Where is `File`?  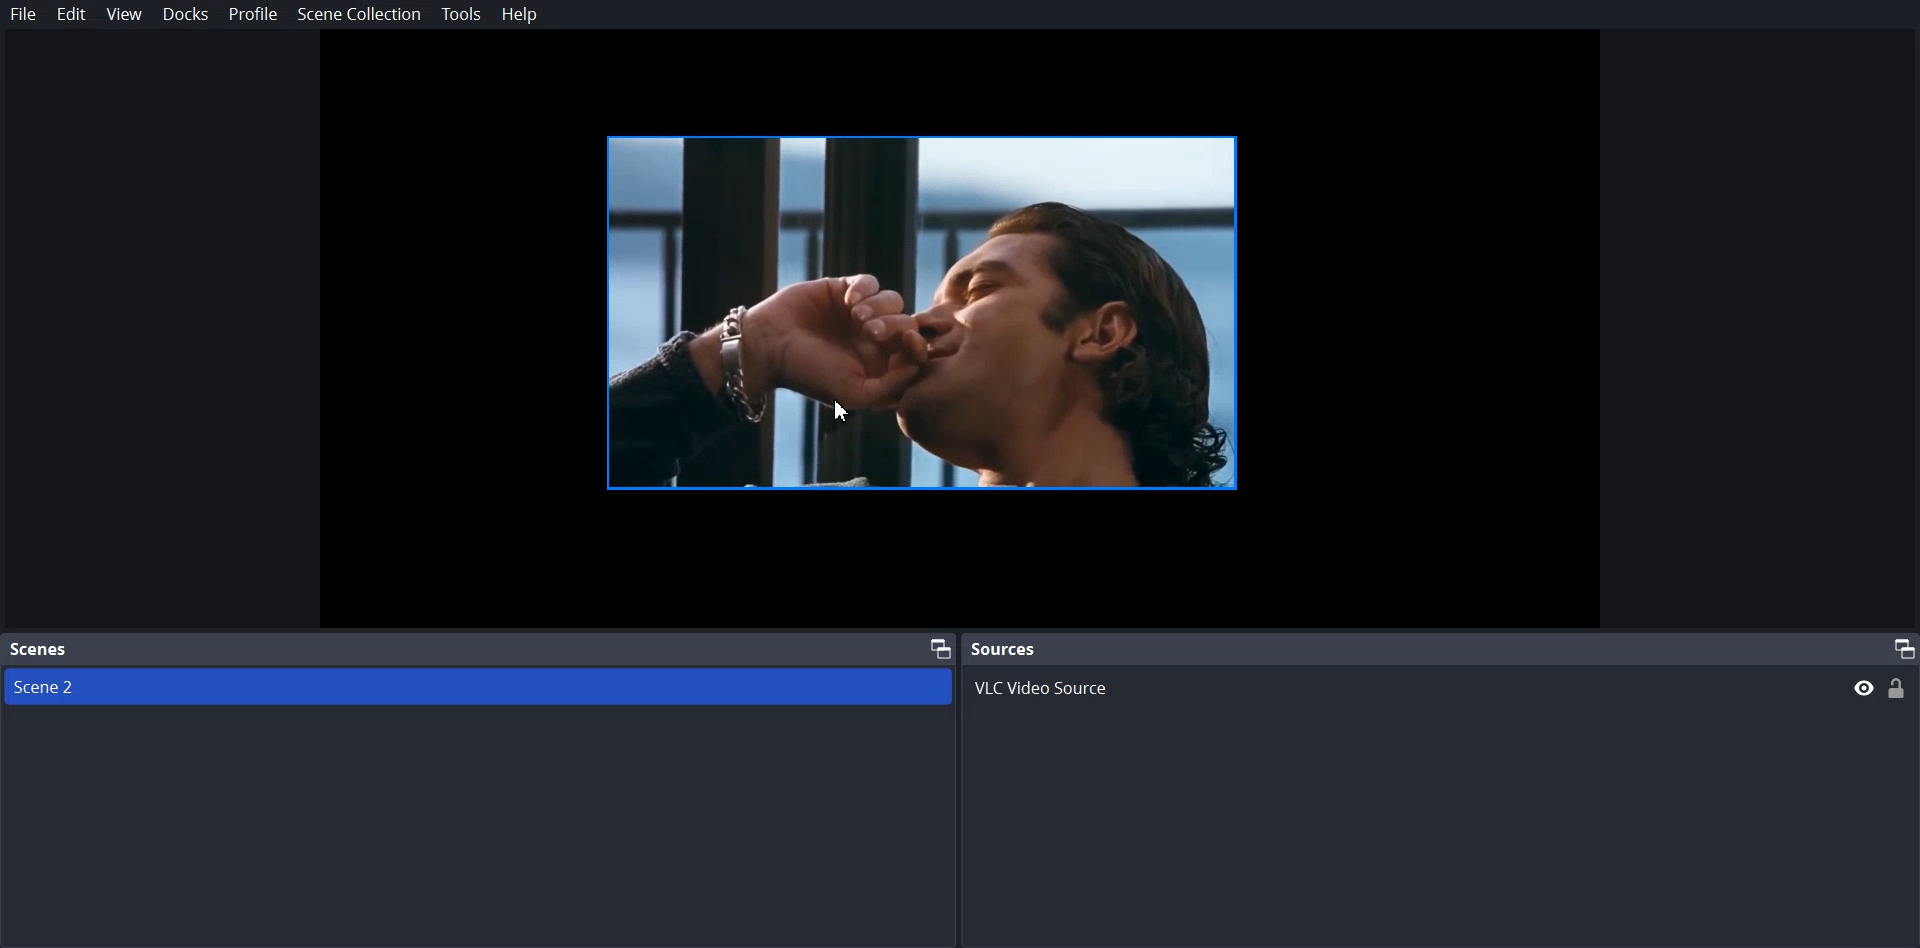 File is located at coordinates (22, 15).